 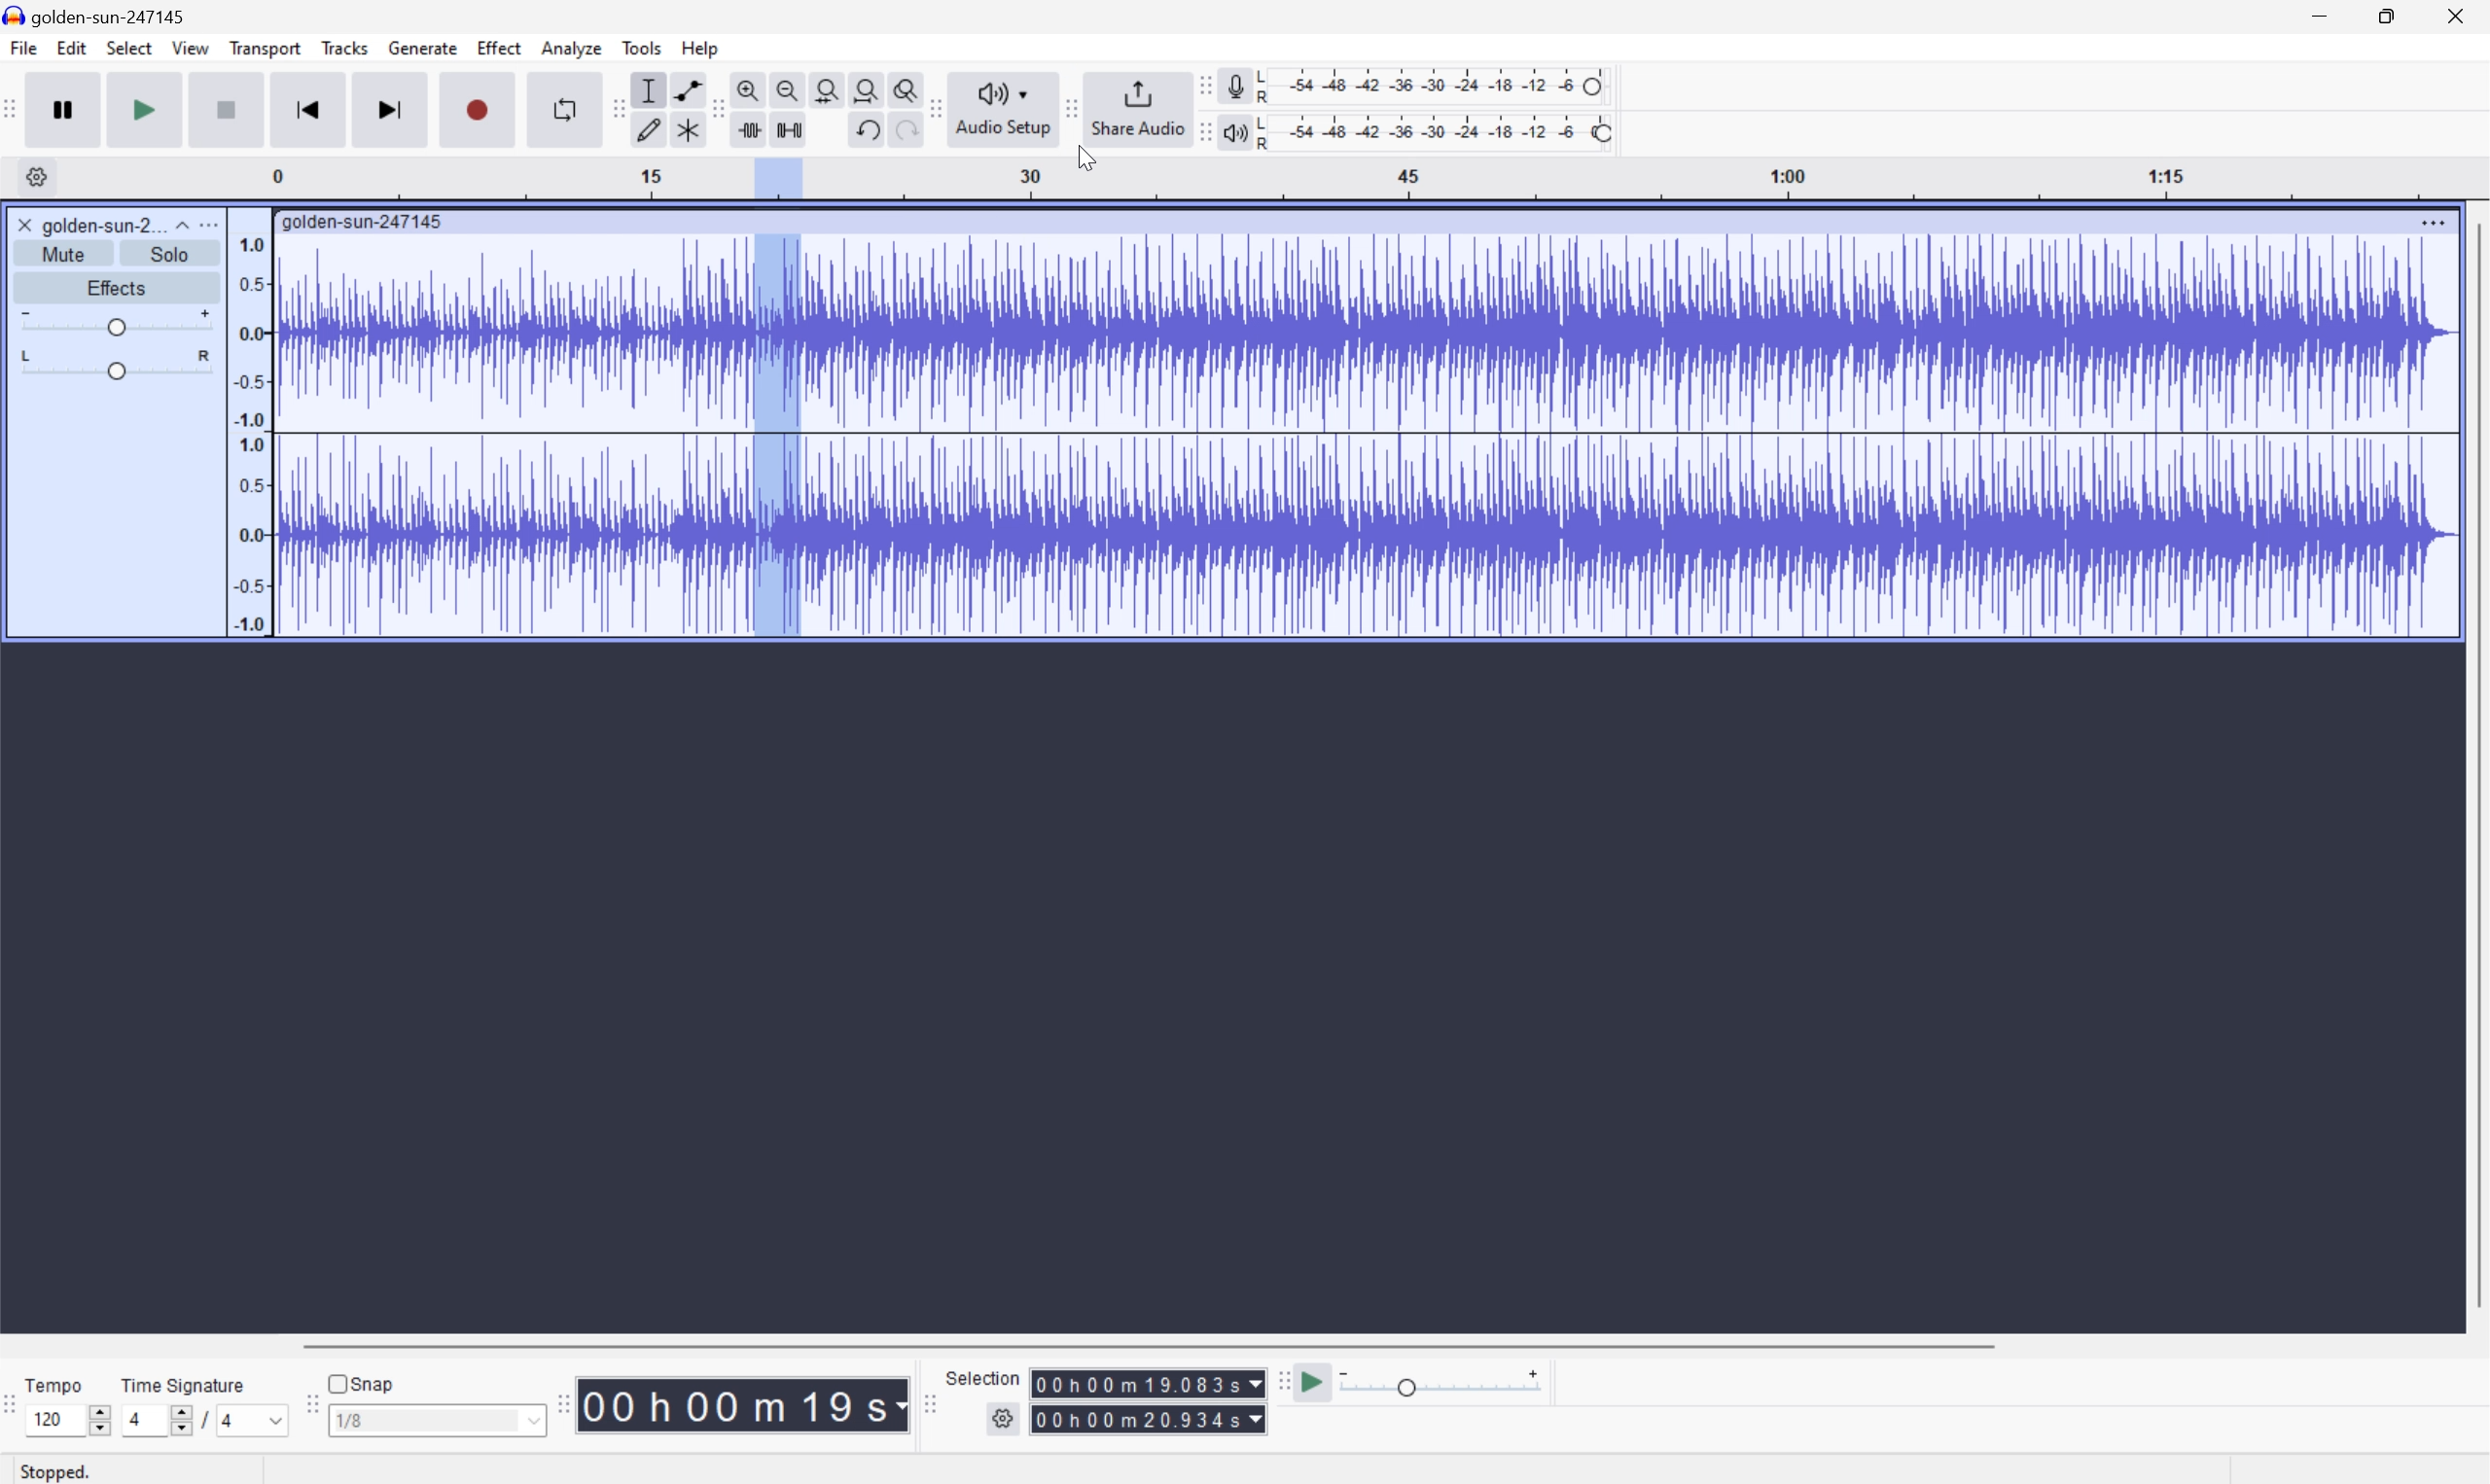 I want to click on Frequencies, so click(x=249, y=435).